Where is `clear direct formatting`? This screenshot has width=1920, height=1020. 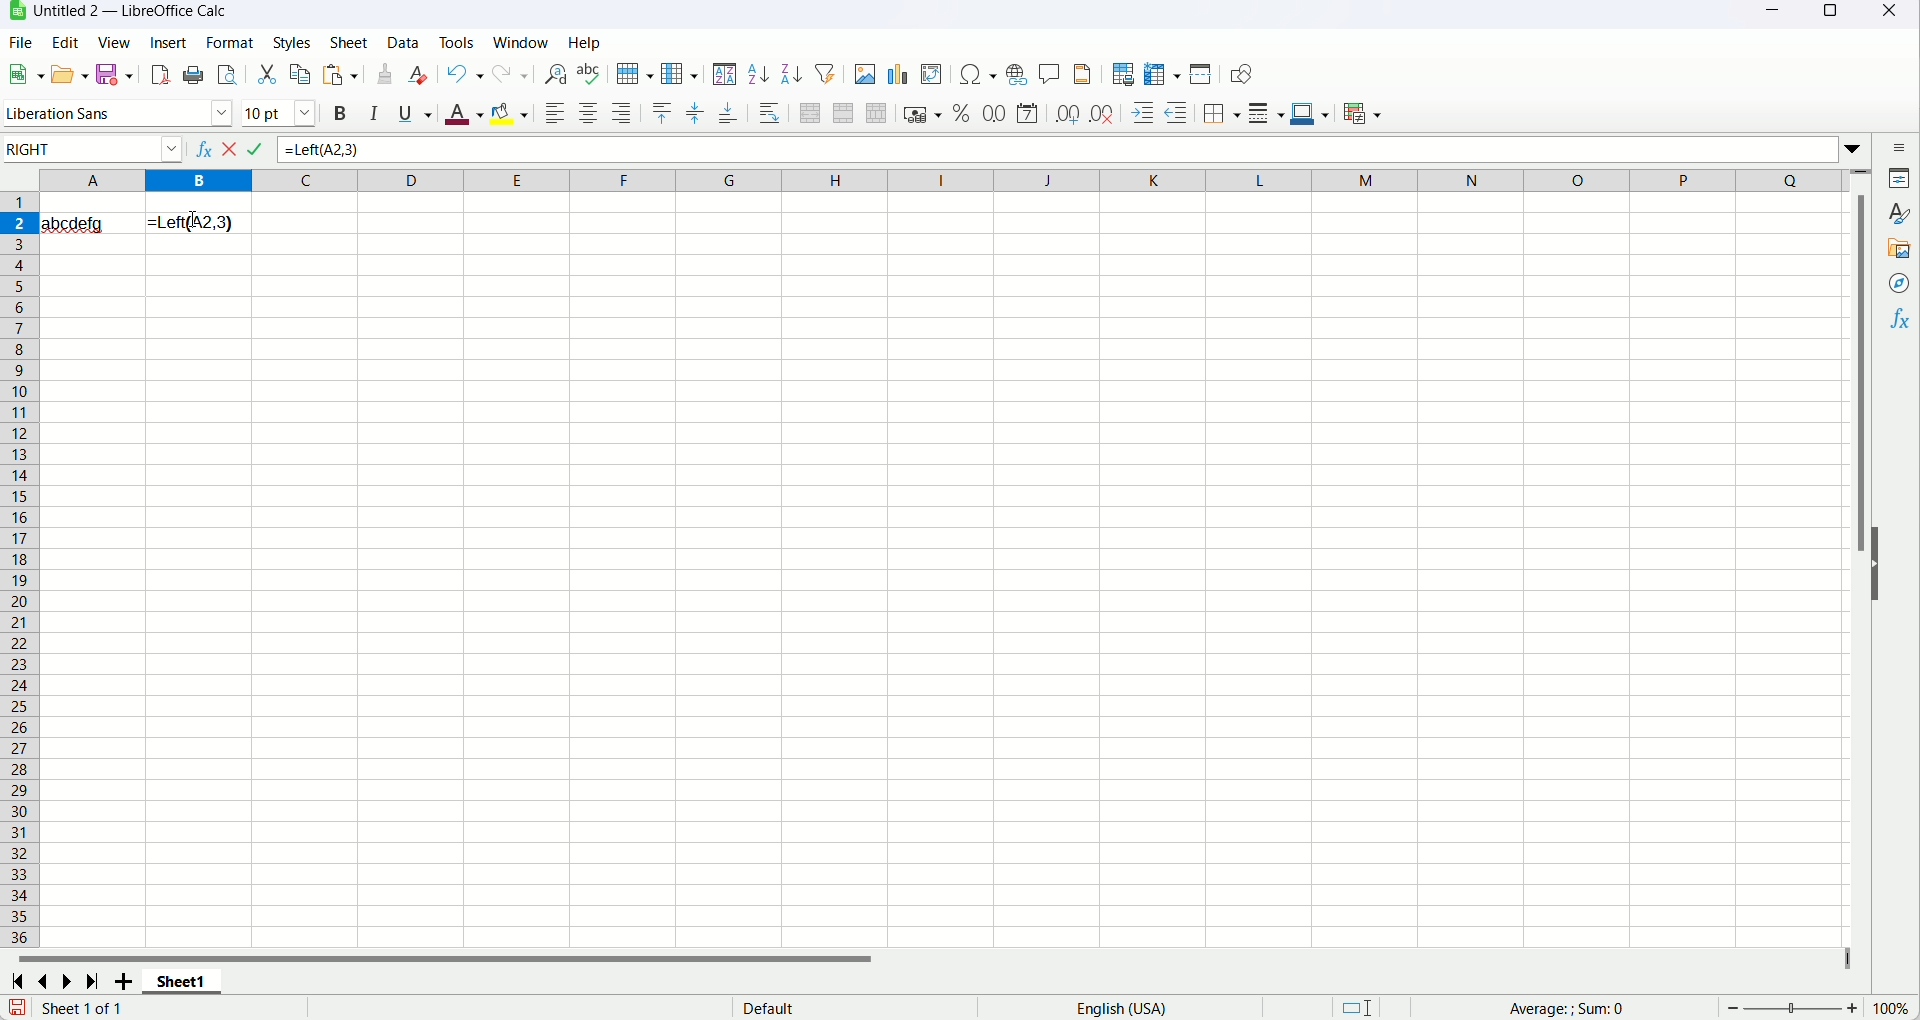 clear direct formatting is located at coordinates (417, 76).